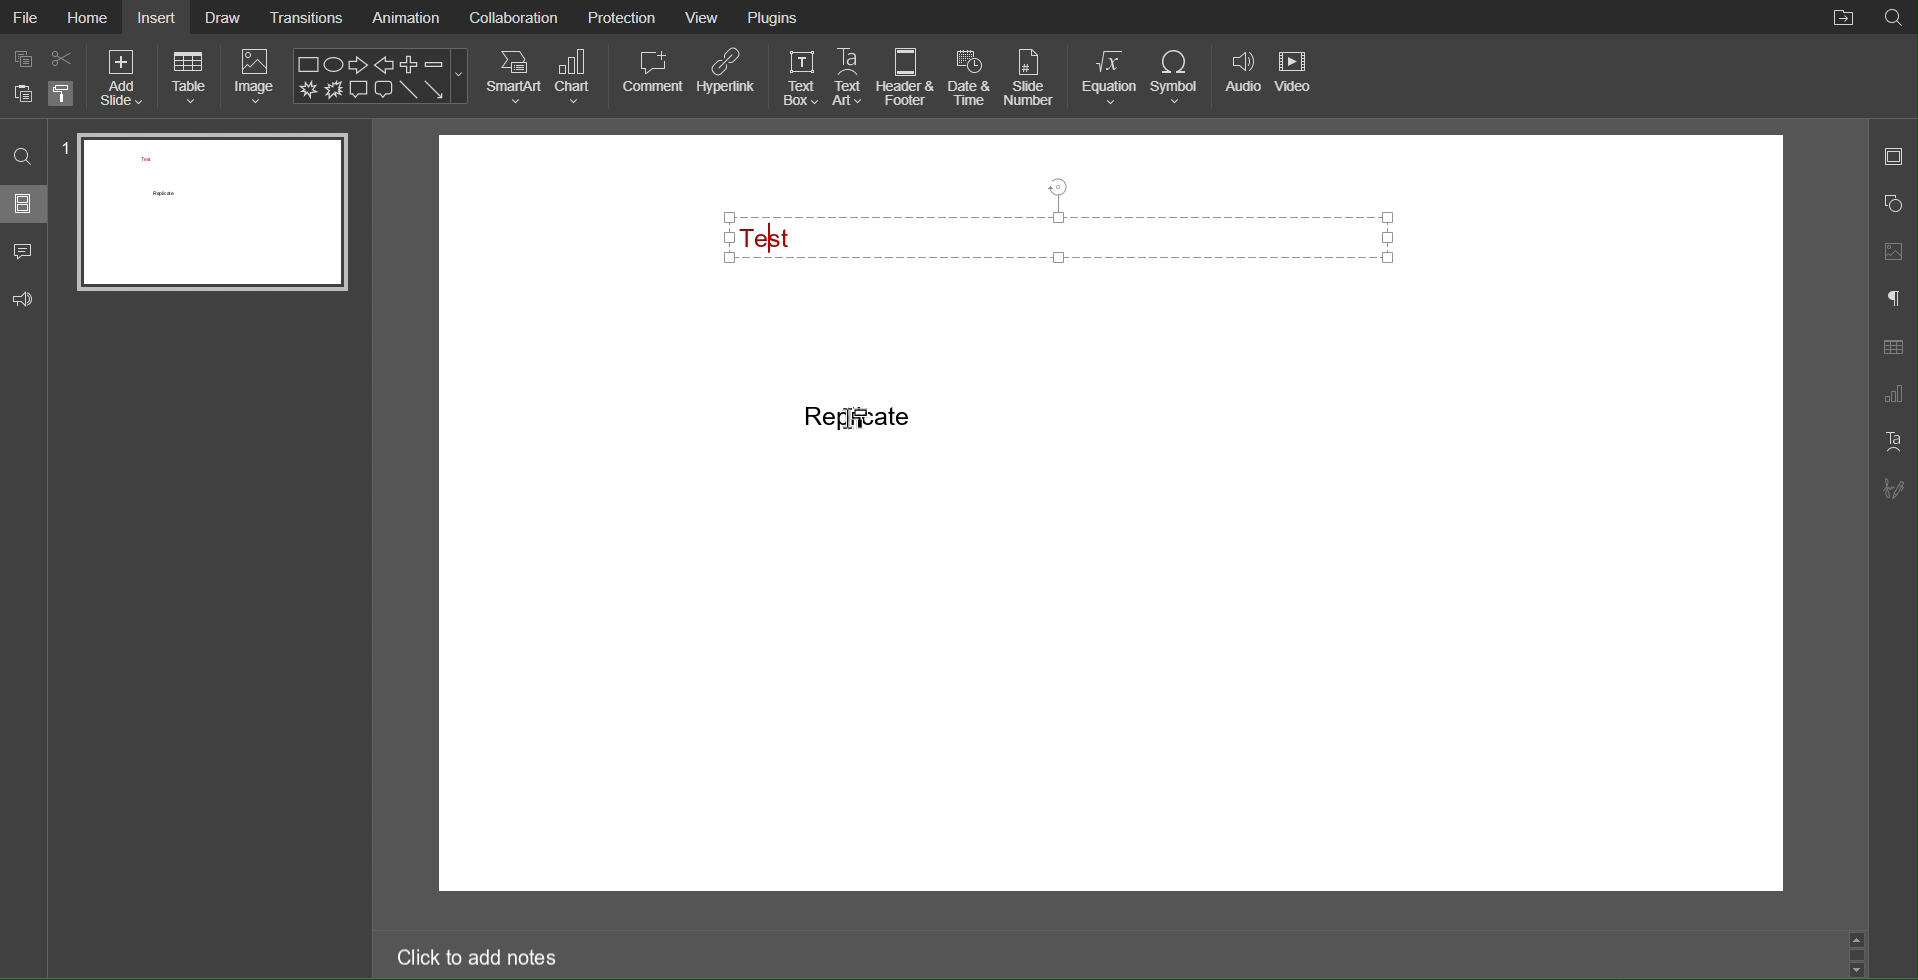 Image resolution: width=1918 pixels, height=980 pixels. What do you see at coordinates (23, 252) in the screenshot?
I see `Comment` at bounding box center [23, 252].